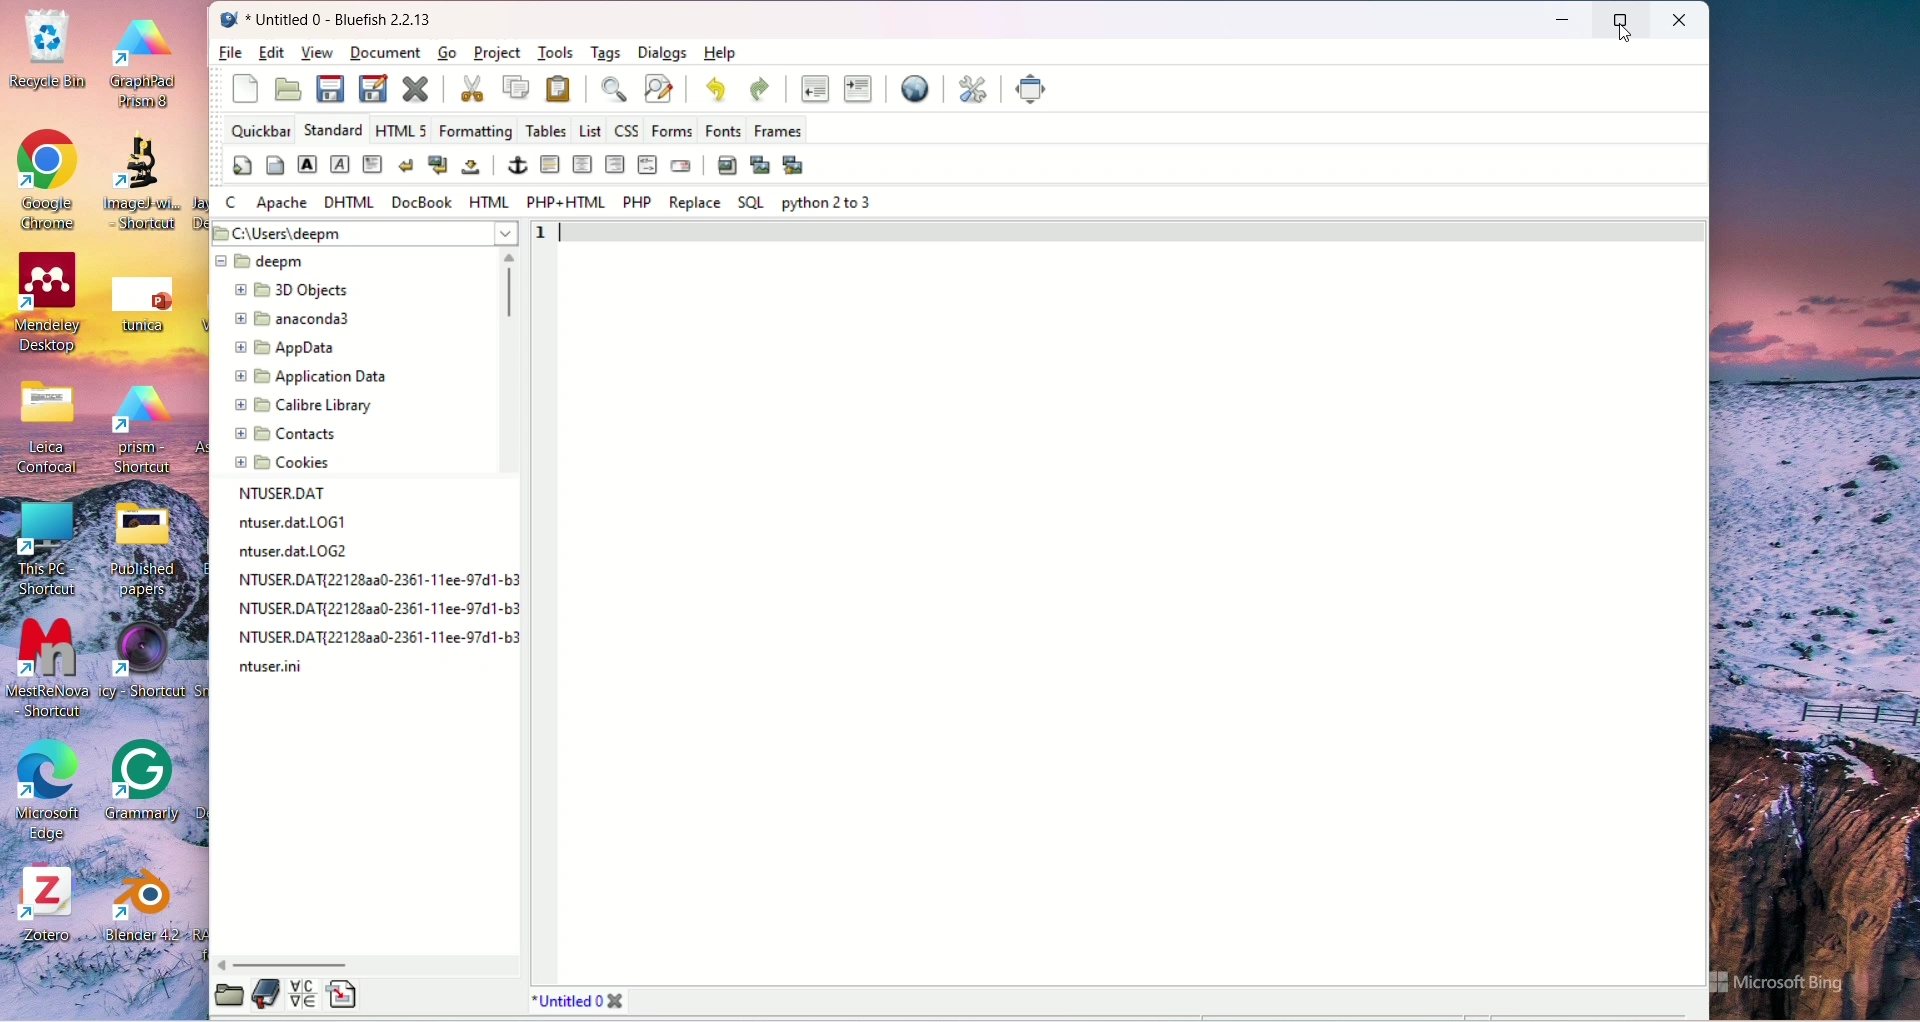 This screenshot has width=1920, height=1022. Describe the element at coordinates (1627, 41) in the screenshot. I see `cursor` at that location.